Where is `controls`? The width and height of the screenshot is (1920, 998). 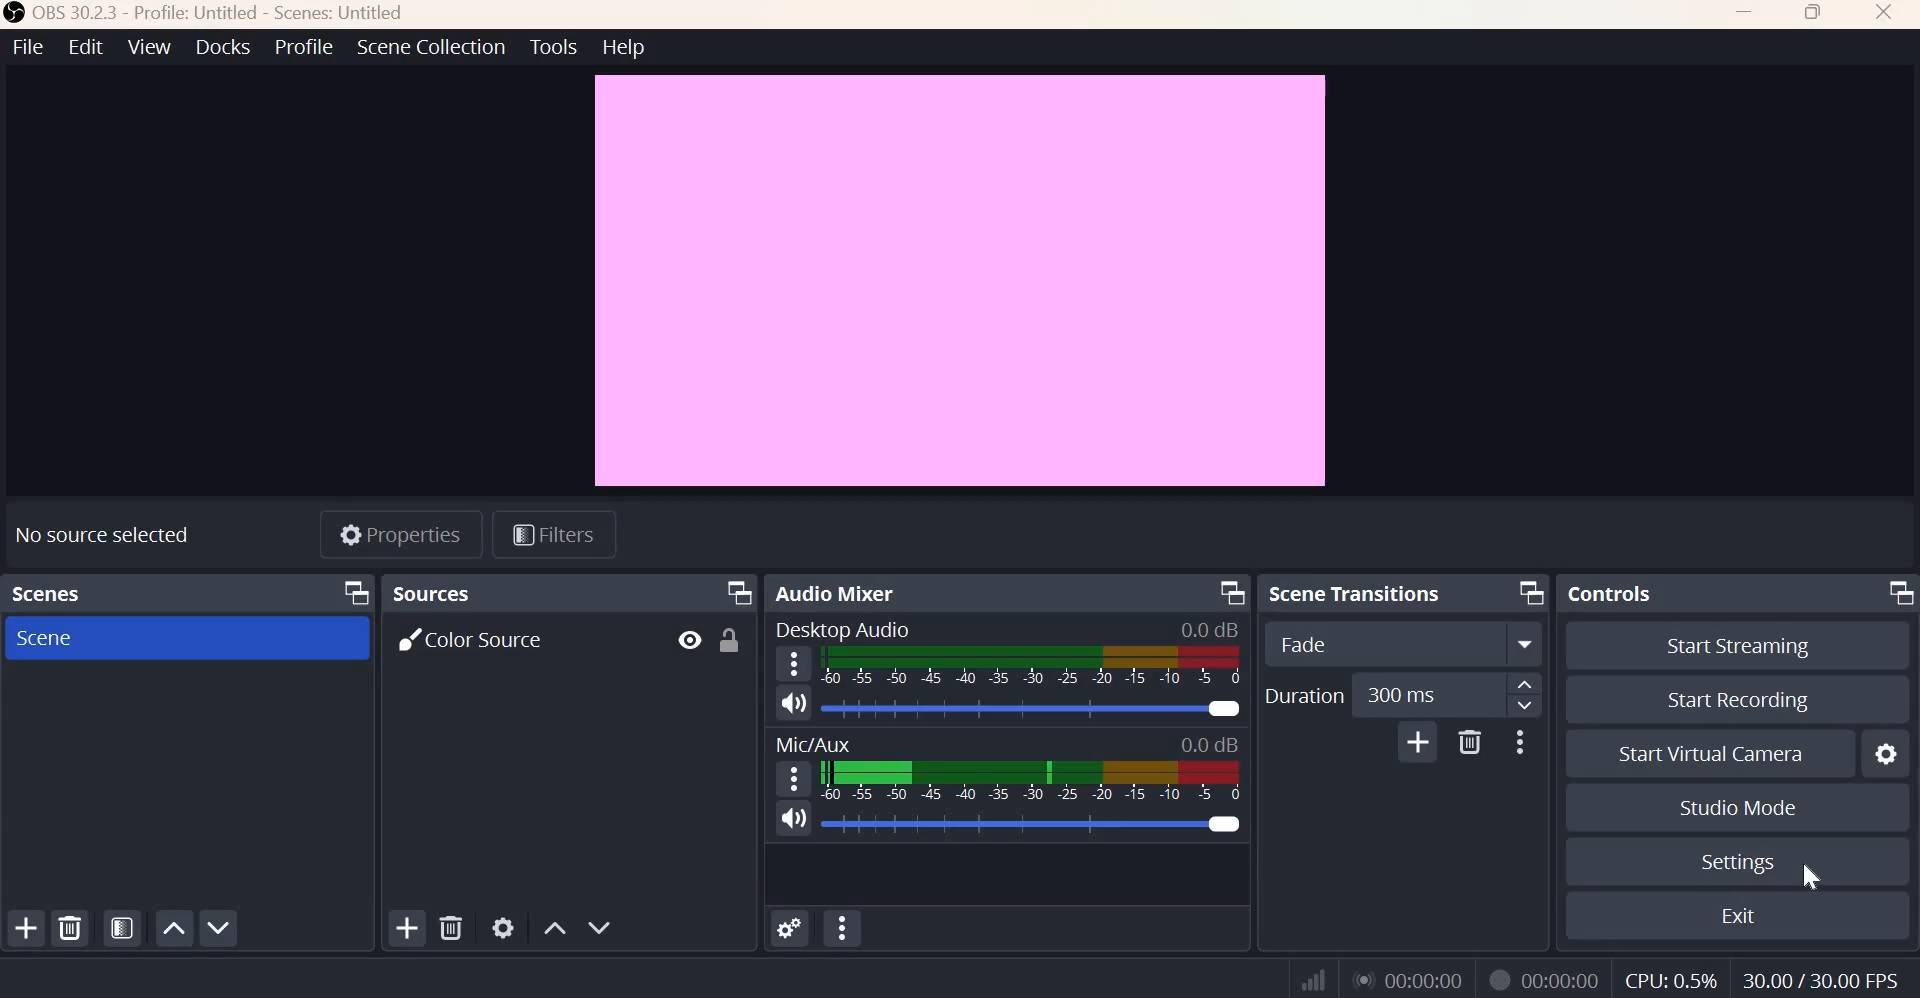 controls is located at coordinates (1616, 593).